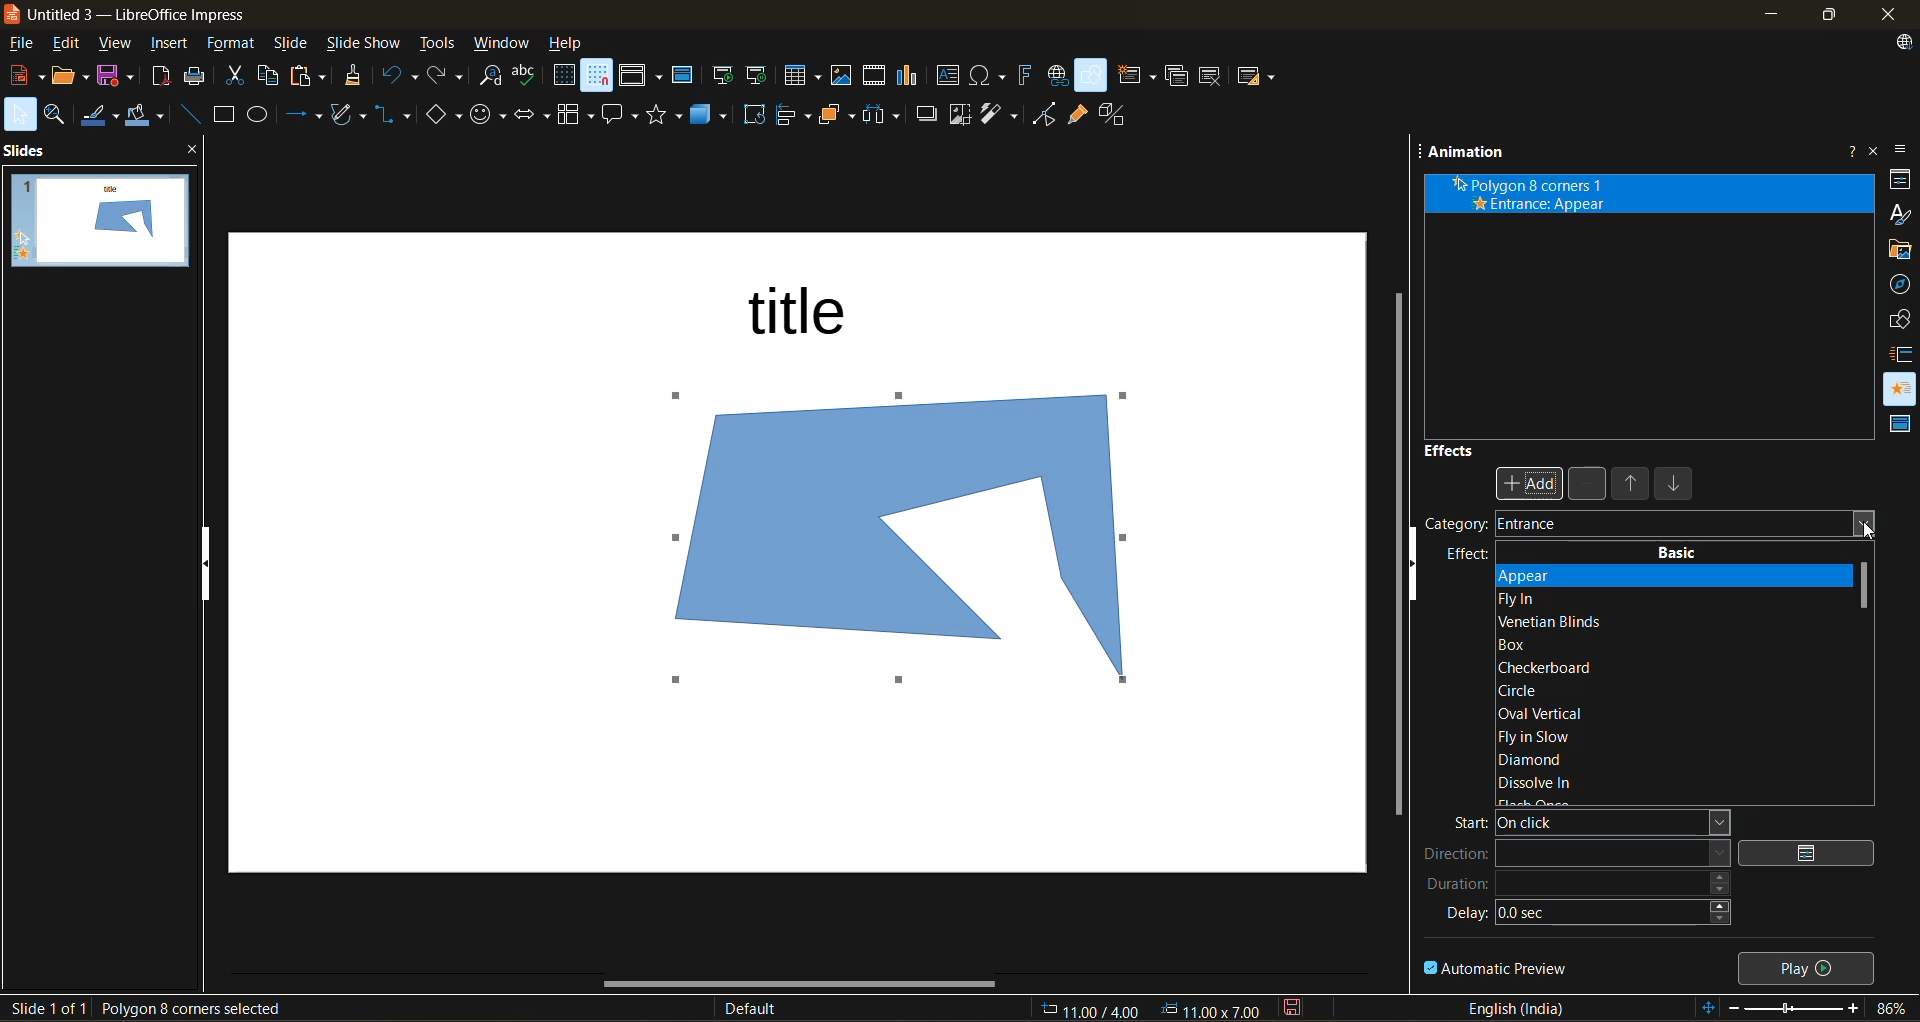  Describe the element at coordinates (759, 77) in the screenshot. I see `start from current slide` at that location.